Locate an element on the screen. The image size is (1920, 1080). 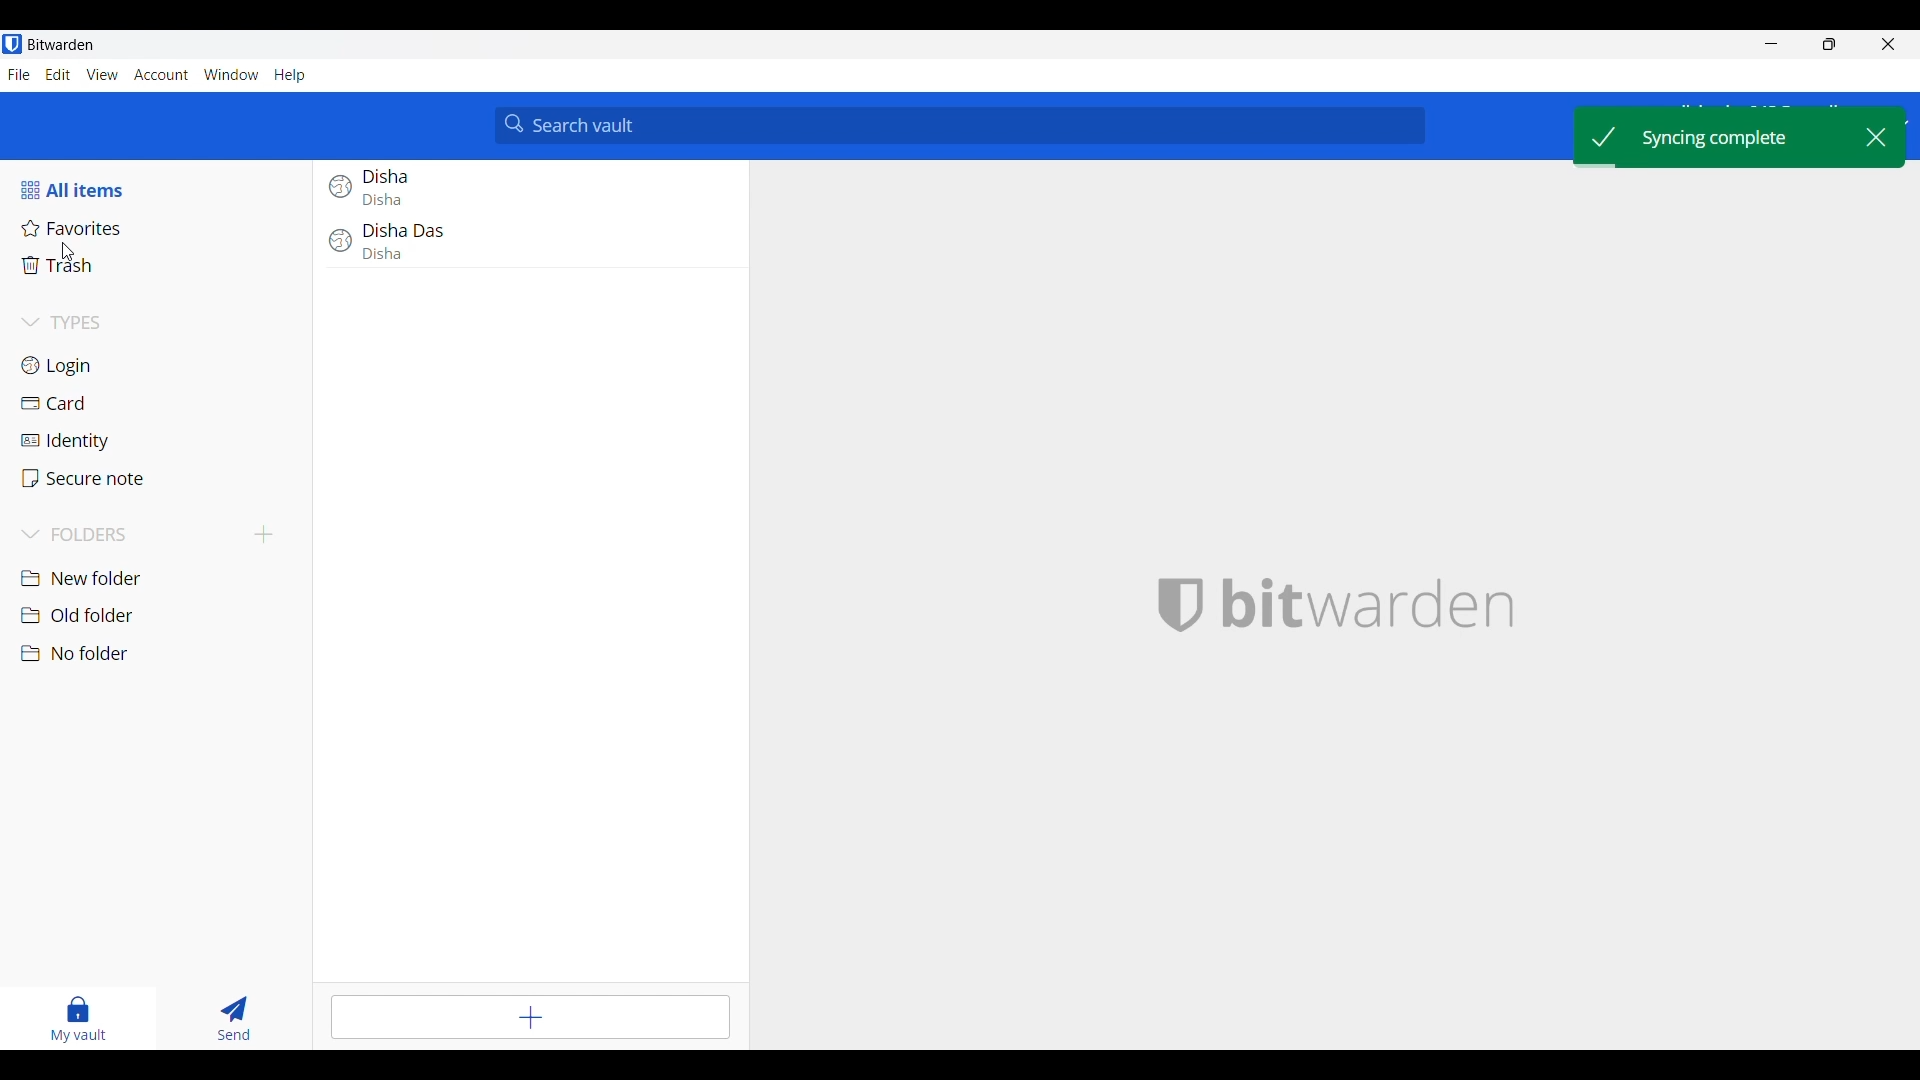
Old folder is located at coordinates (161, 615).